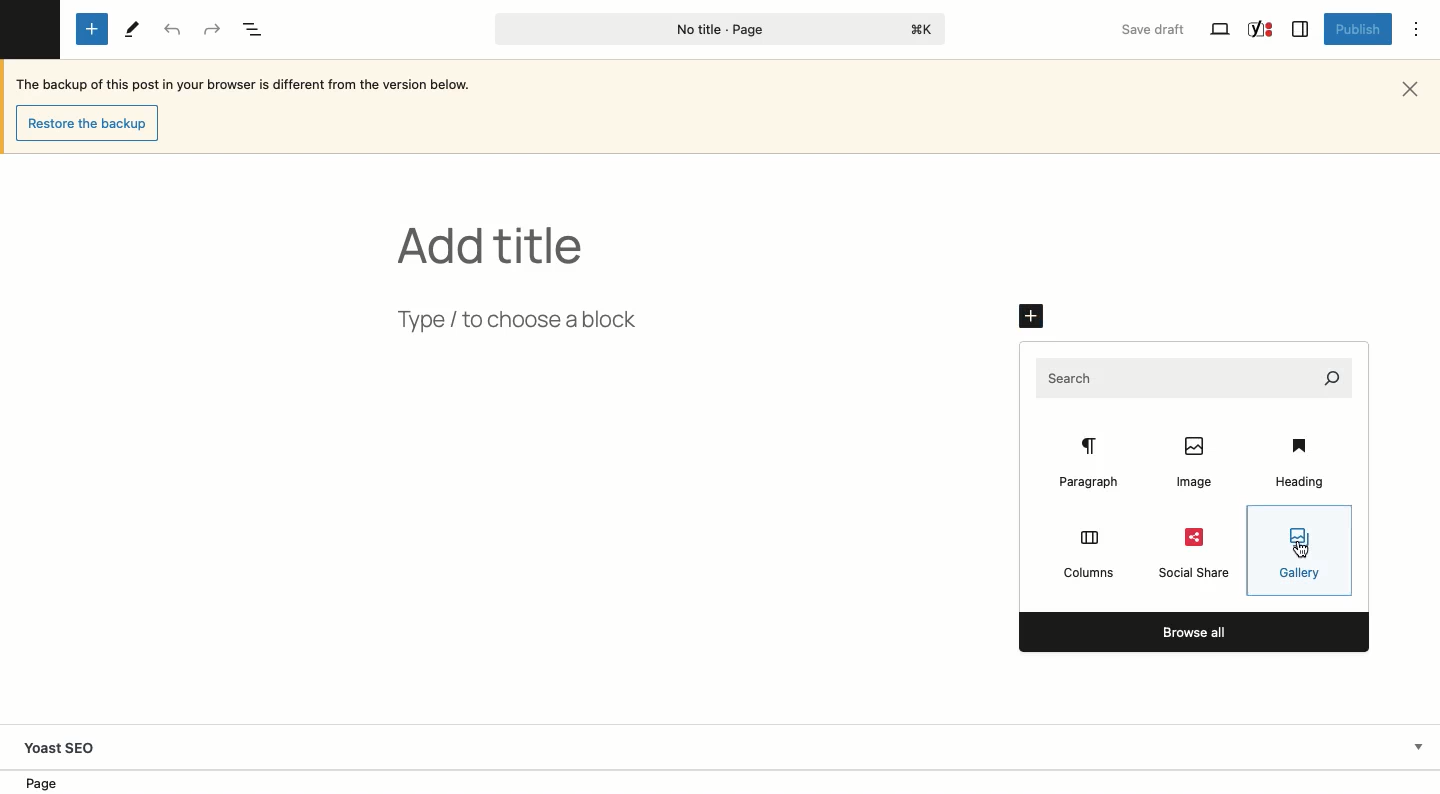 The height and width of the screenshot is (794, 1440). Describe the element at coordinates (1296, 552) in the screenshot. I see `Gallery` at that location.